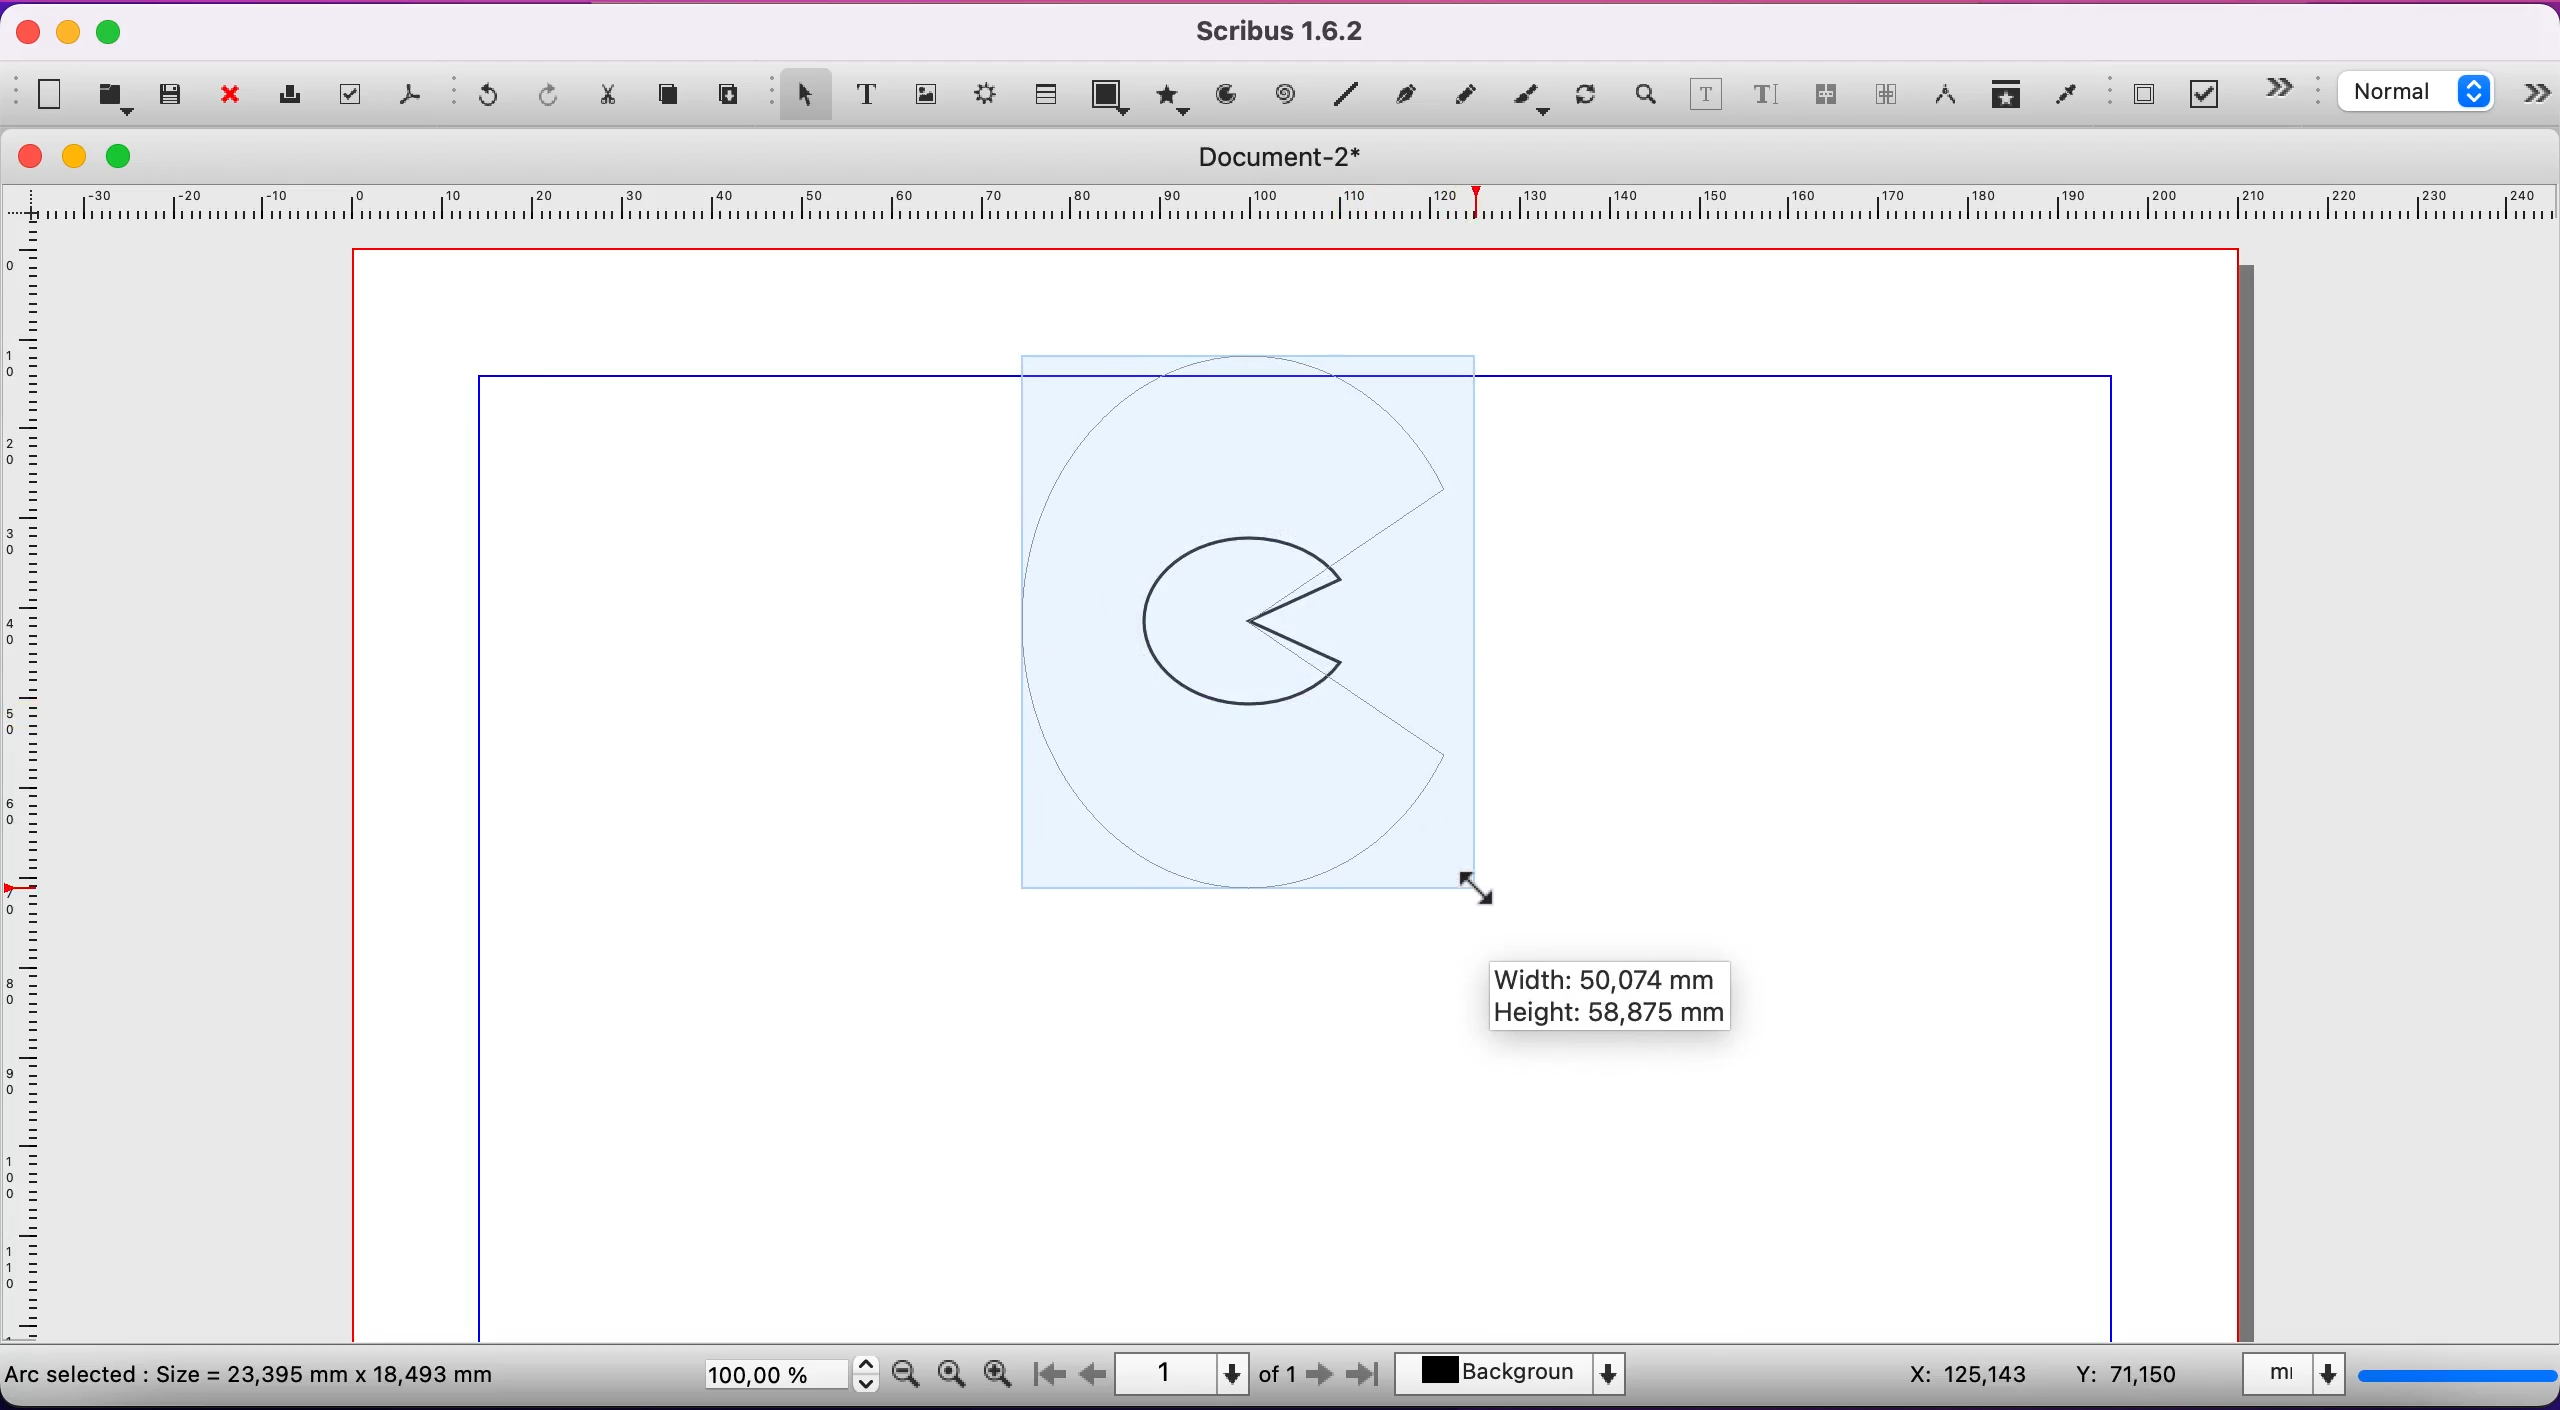 The image size is (2560, 1410). I want to click on freehand line, so click(1467, 93).